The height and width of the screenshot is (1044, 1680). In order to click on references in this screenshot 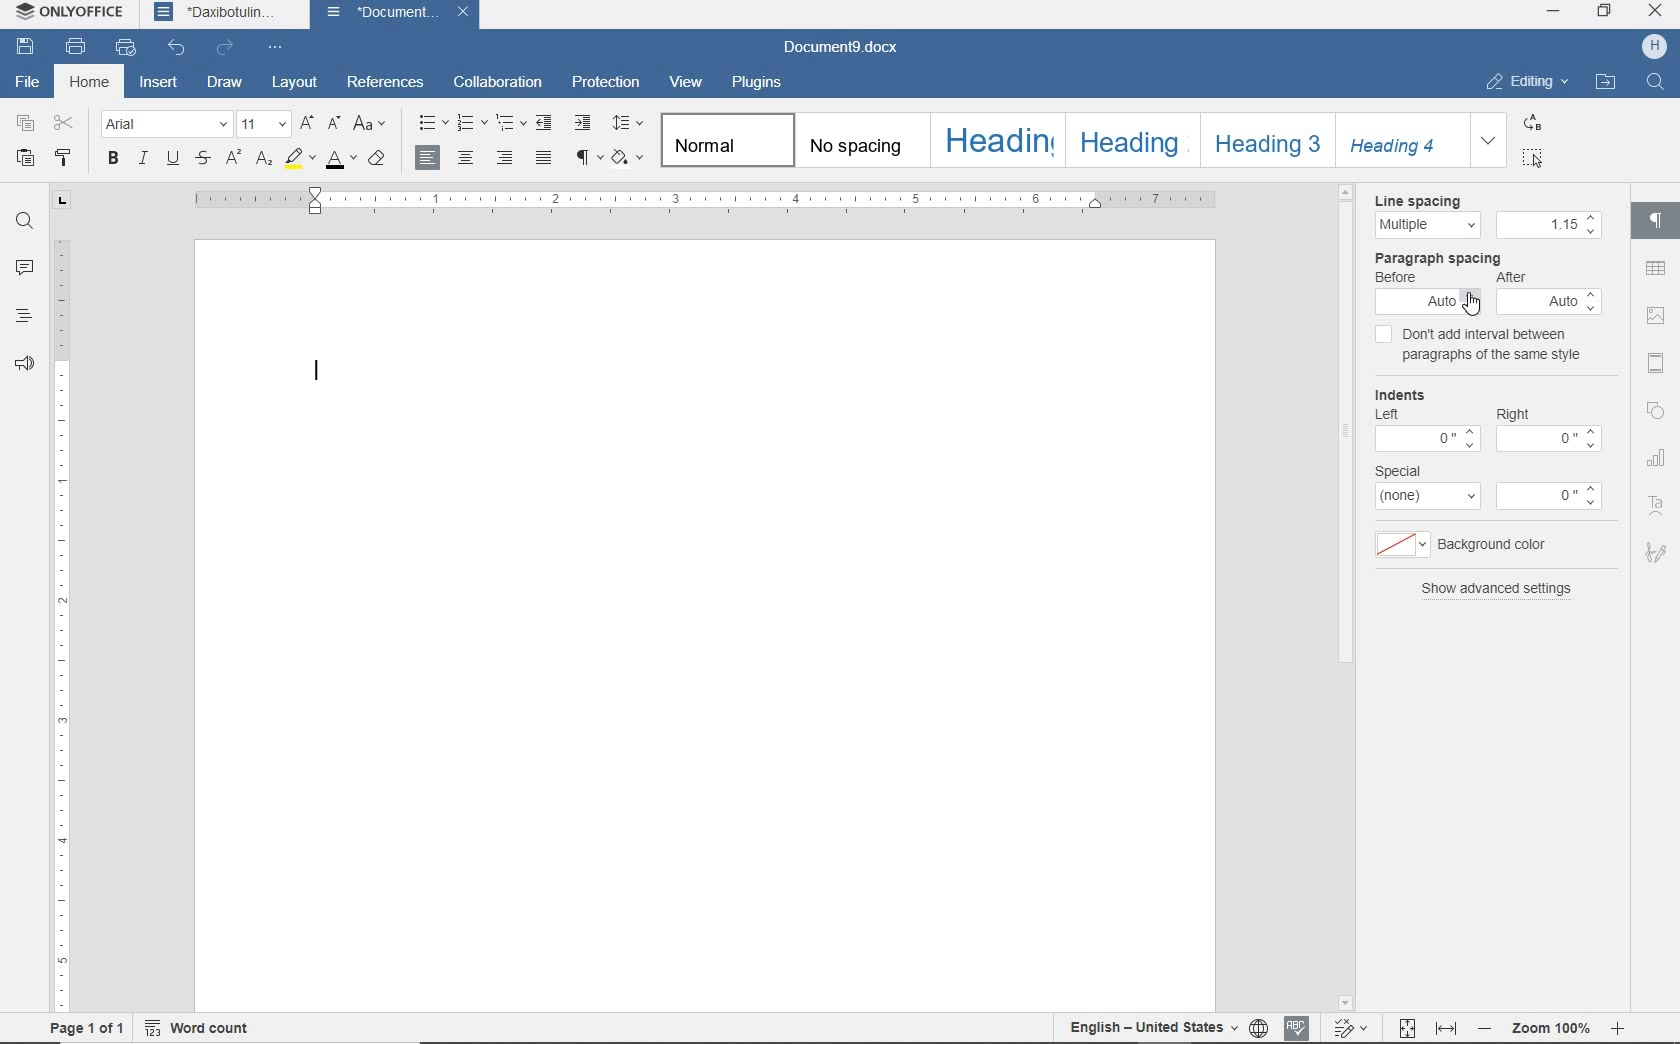, I will do `click(389, 86)`.